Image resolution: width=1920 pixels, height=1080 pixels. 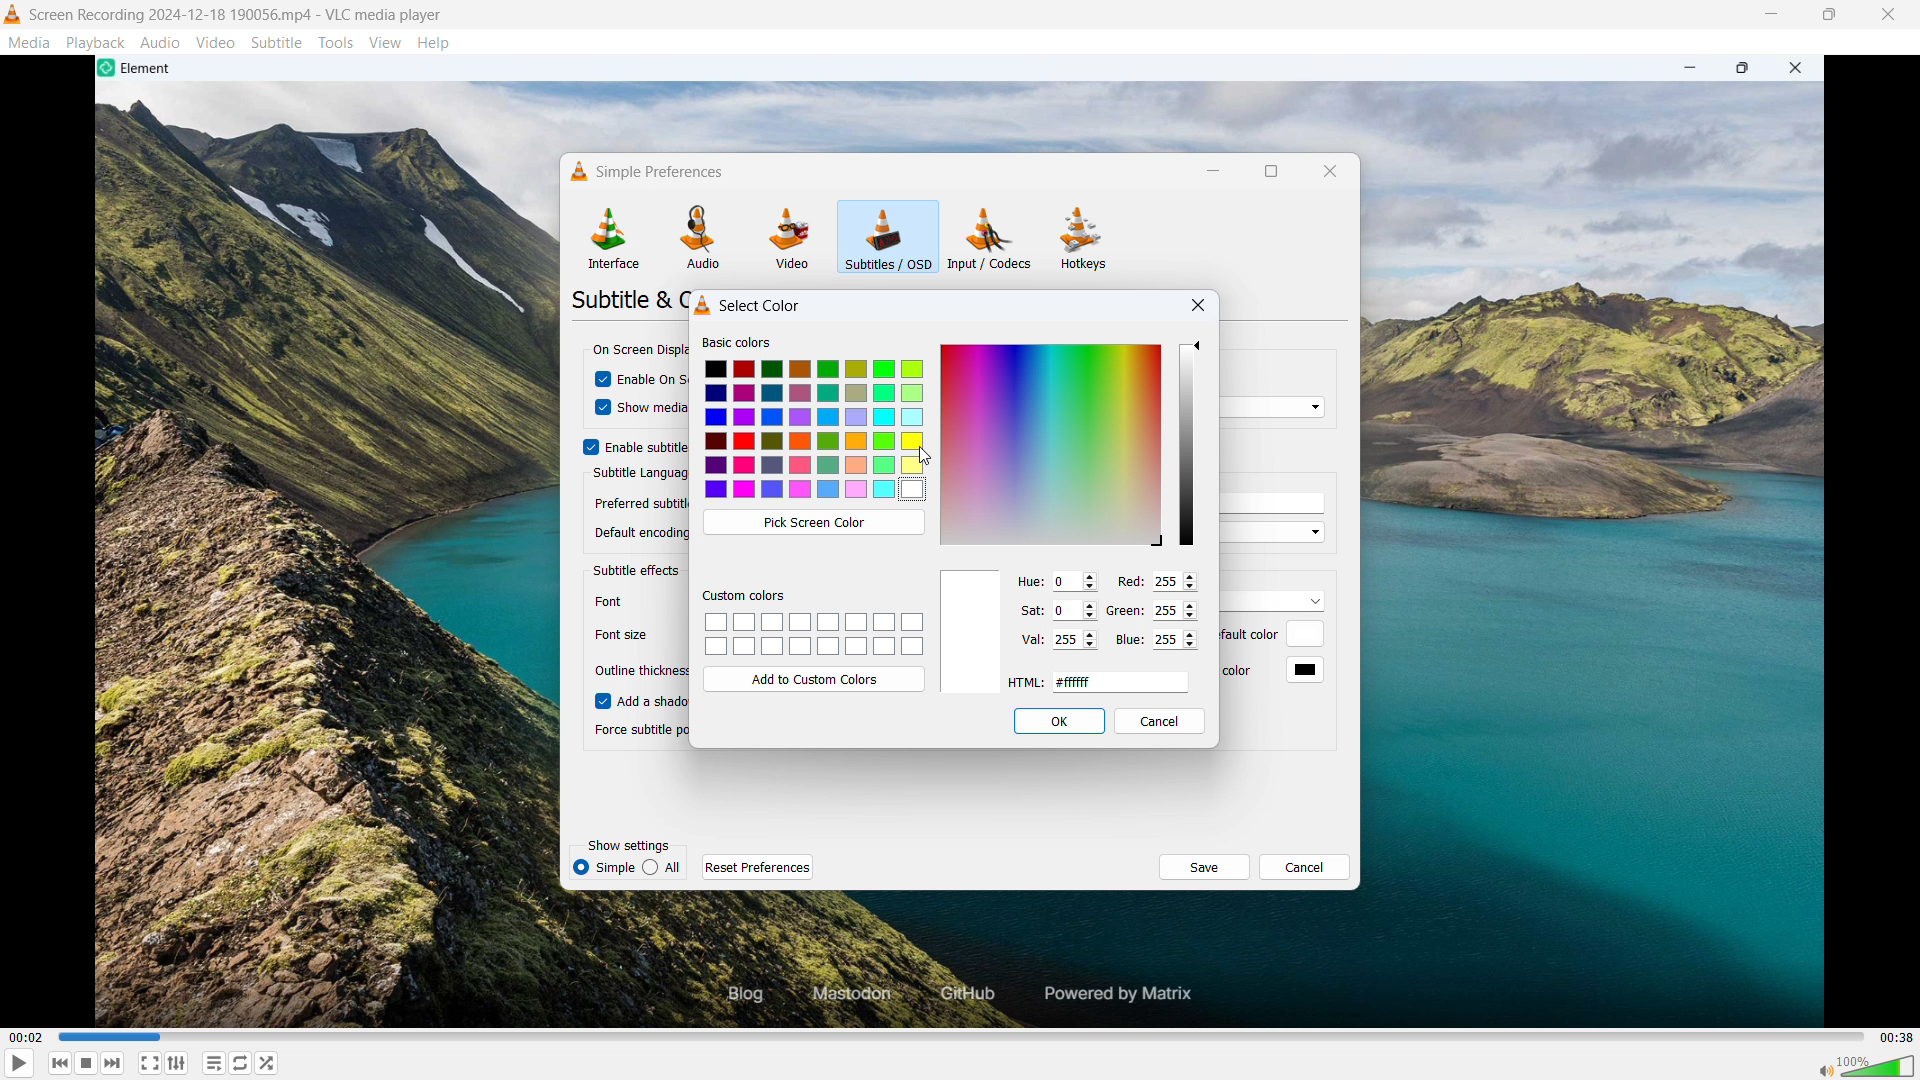 What do you see at coordinates (1030, 639) in the screenshot?
I see `Val` at bounding box center [1030, 639].